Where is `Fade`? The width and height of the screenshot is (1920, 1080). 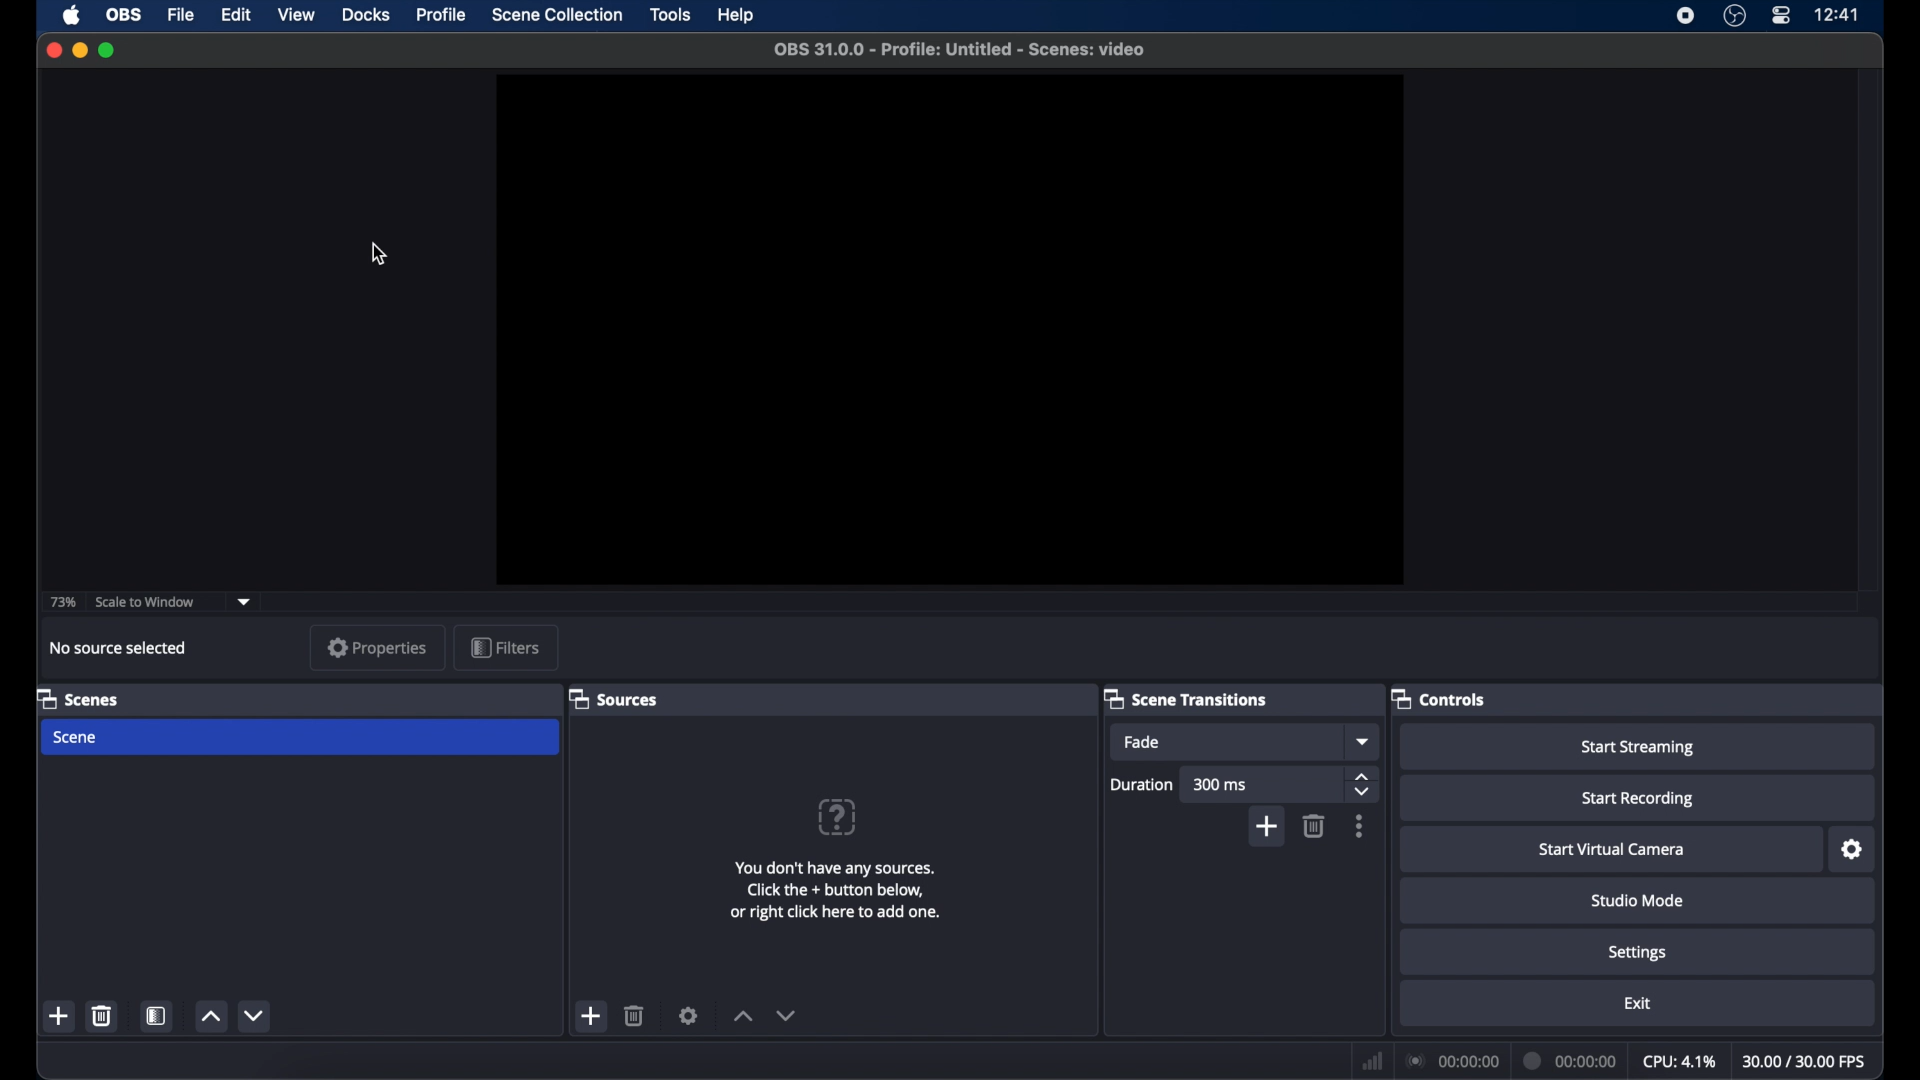 Fade is located at coordinates (1246, 742).